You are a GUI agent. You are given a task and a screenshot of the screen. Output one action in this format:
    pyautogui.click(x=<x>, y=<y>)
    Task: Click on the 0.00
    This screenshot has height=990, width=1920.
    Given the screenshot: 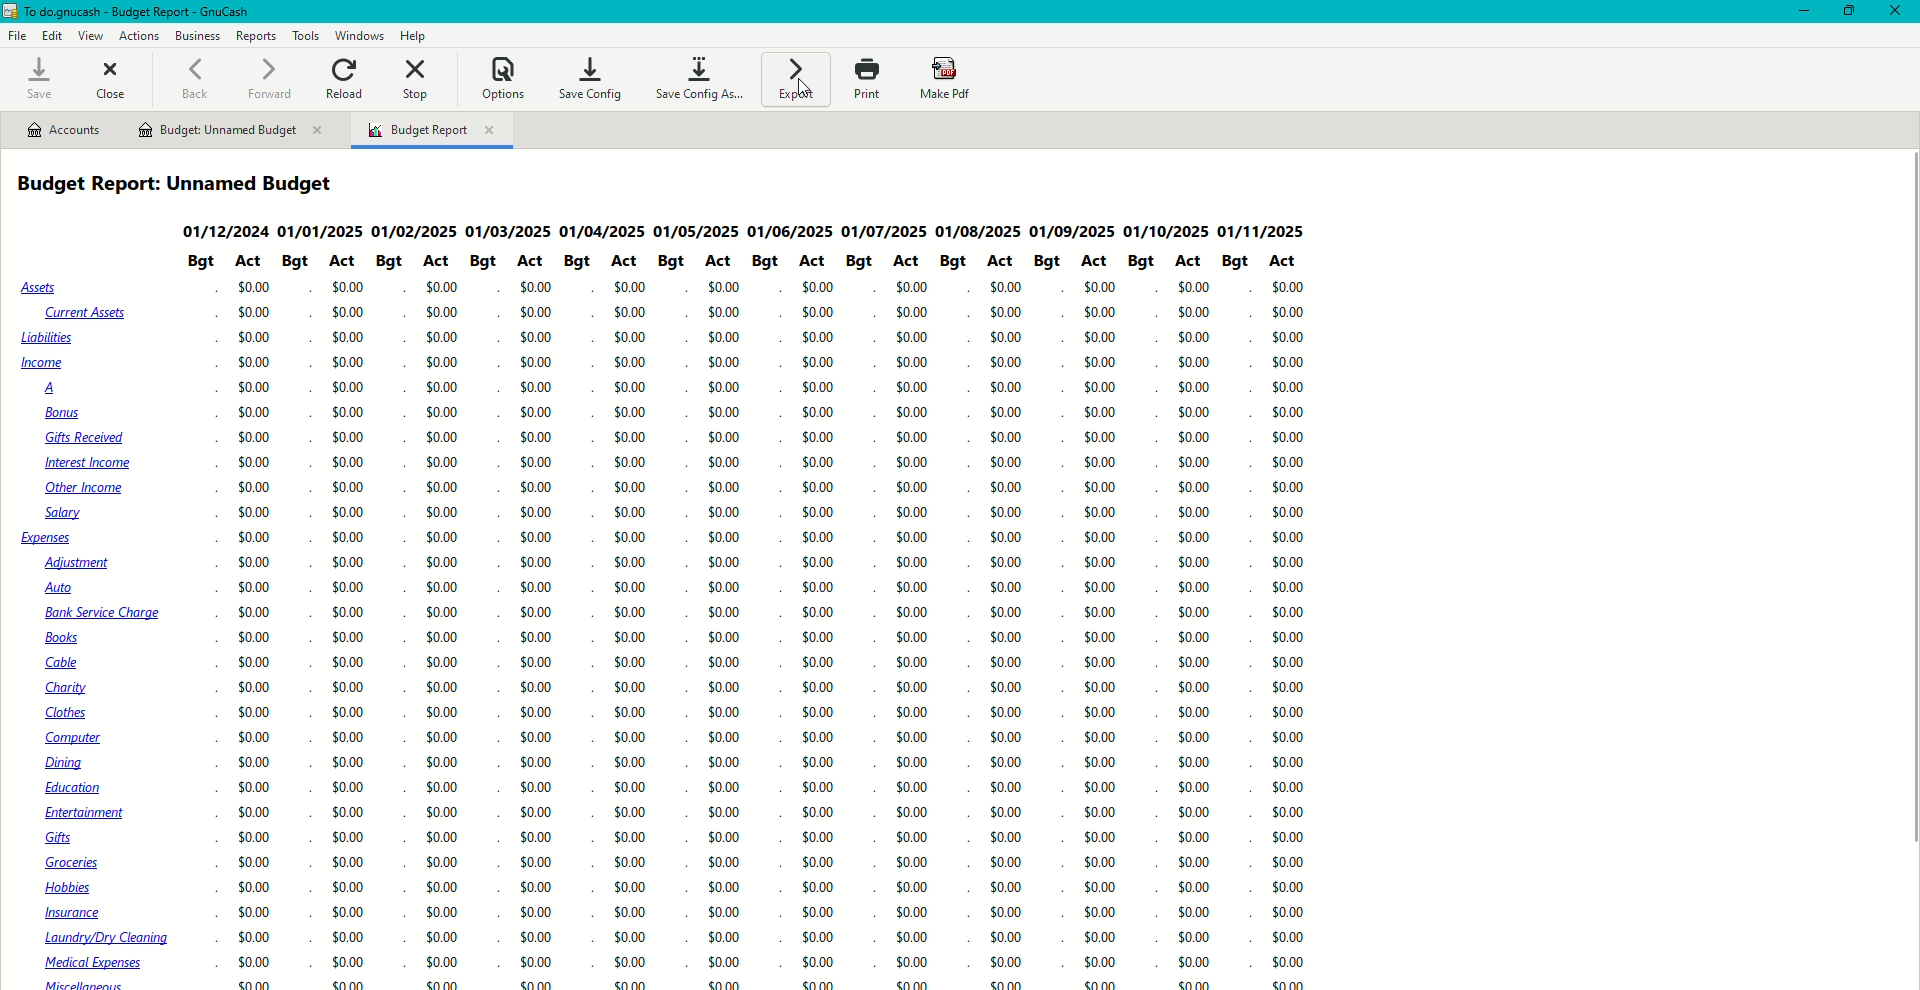 What is the action you would take?
    pyautogui.click(x=254, y=438)
    